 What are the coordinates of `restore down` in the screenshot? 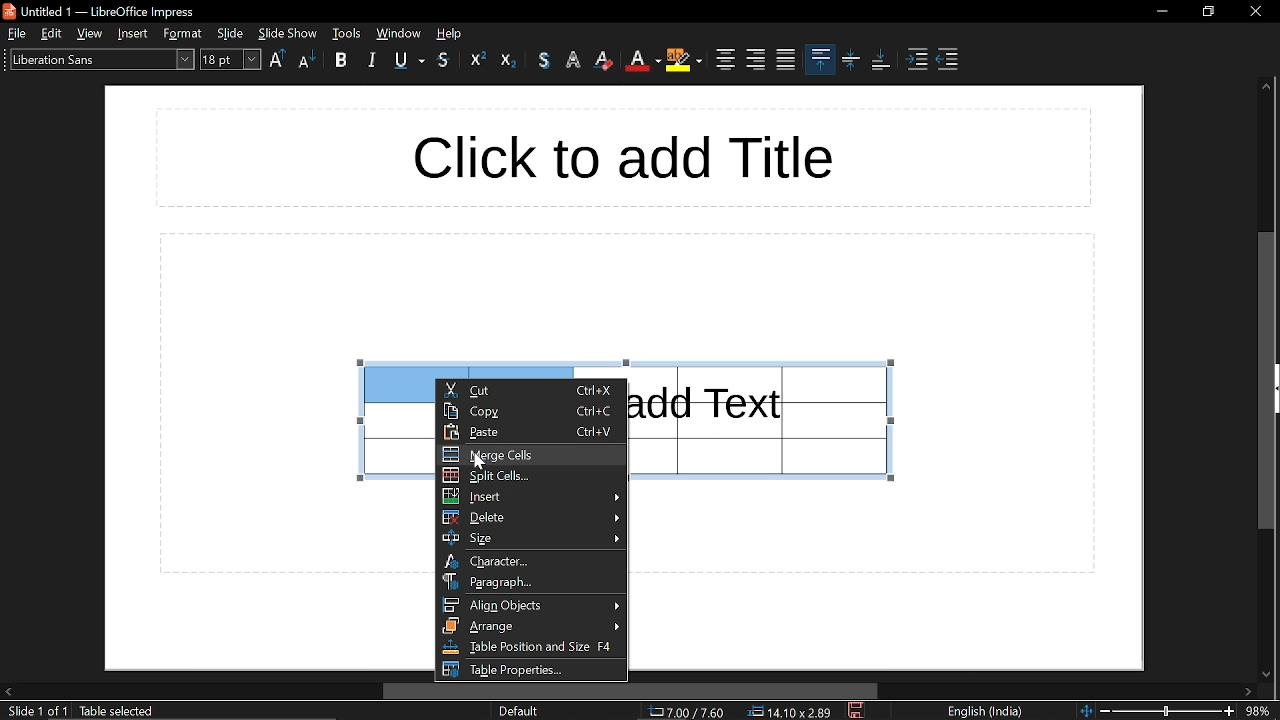 It's located at (1209, 11).